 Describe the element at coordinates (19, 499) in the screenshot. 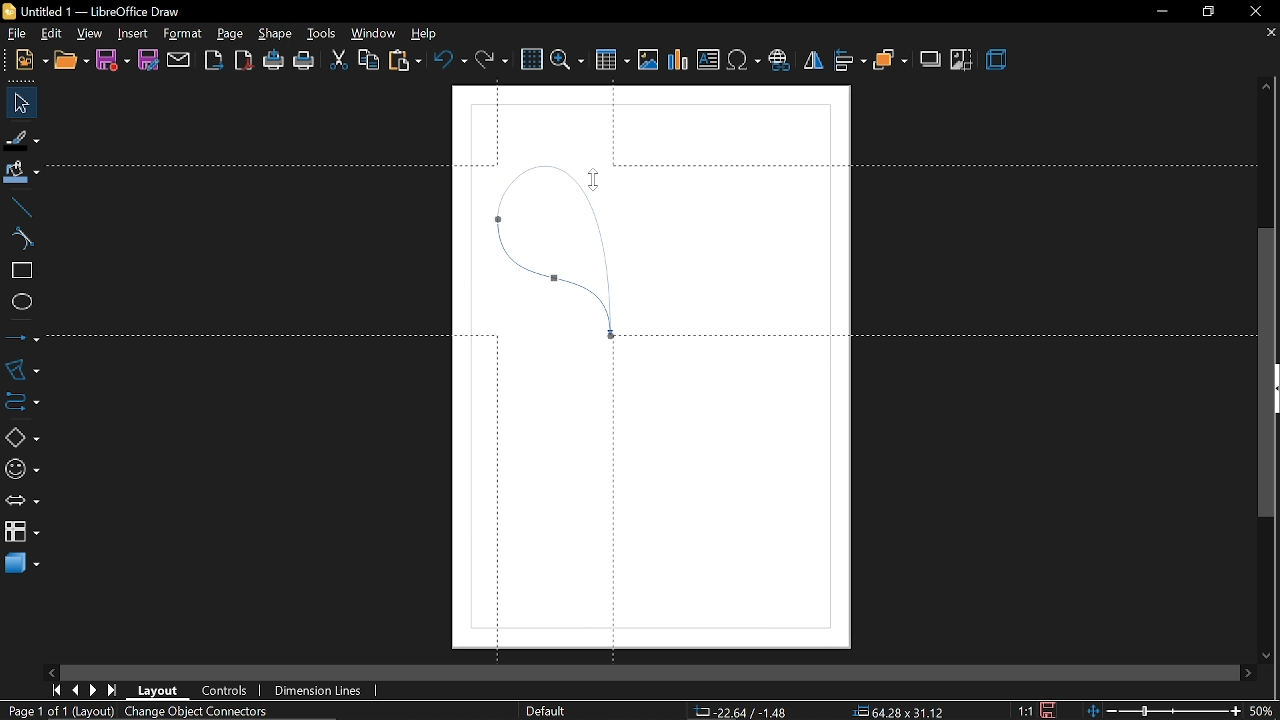

I see `arrows` at that location.